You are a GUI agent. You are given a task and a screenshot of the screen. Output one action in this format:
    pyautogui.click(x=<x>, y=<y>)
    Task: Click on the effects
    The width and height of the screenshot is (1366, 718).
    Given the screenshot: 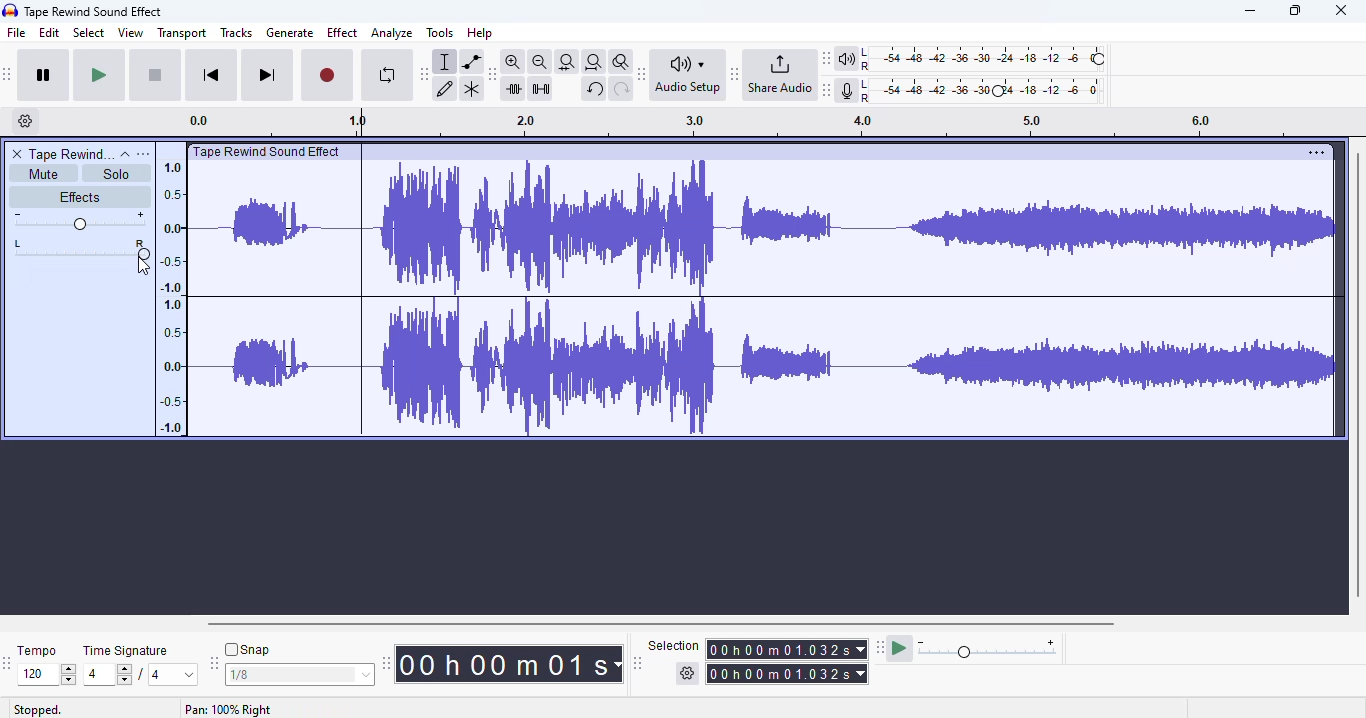 What is the action you would take?
    pyautogui.click(x=79, y=196)
    